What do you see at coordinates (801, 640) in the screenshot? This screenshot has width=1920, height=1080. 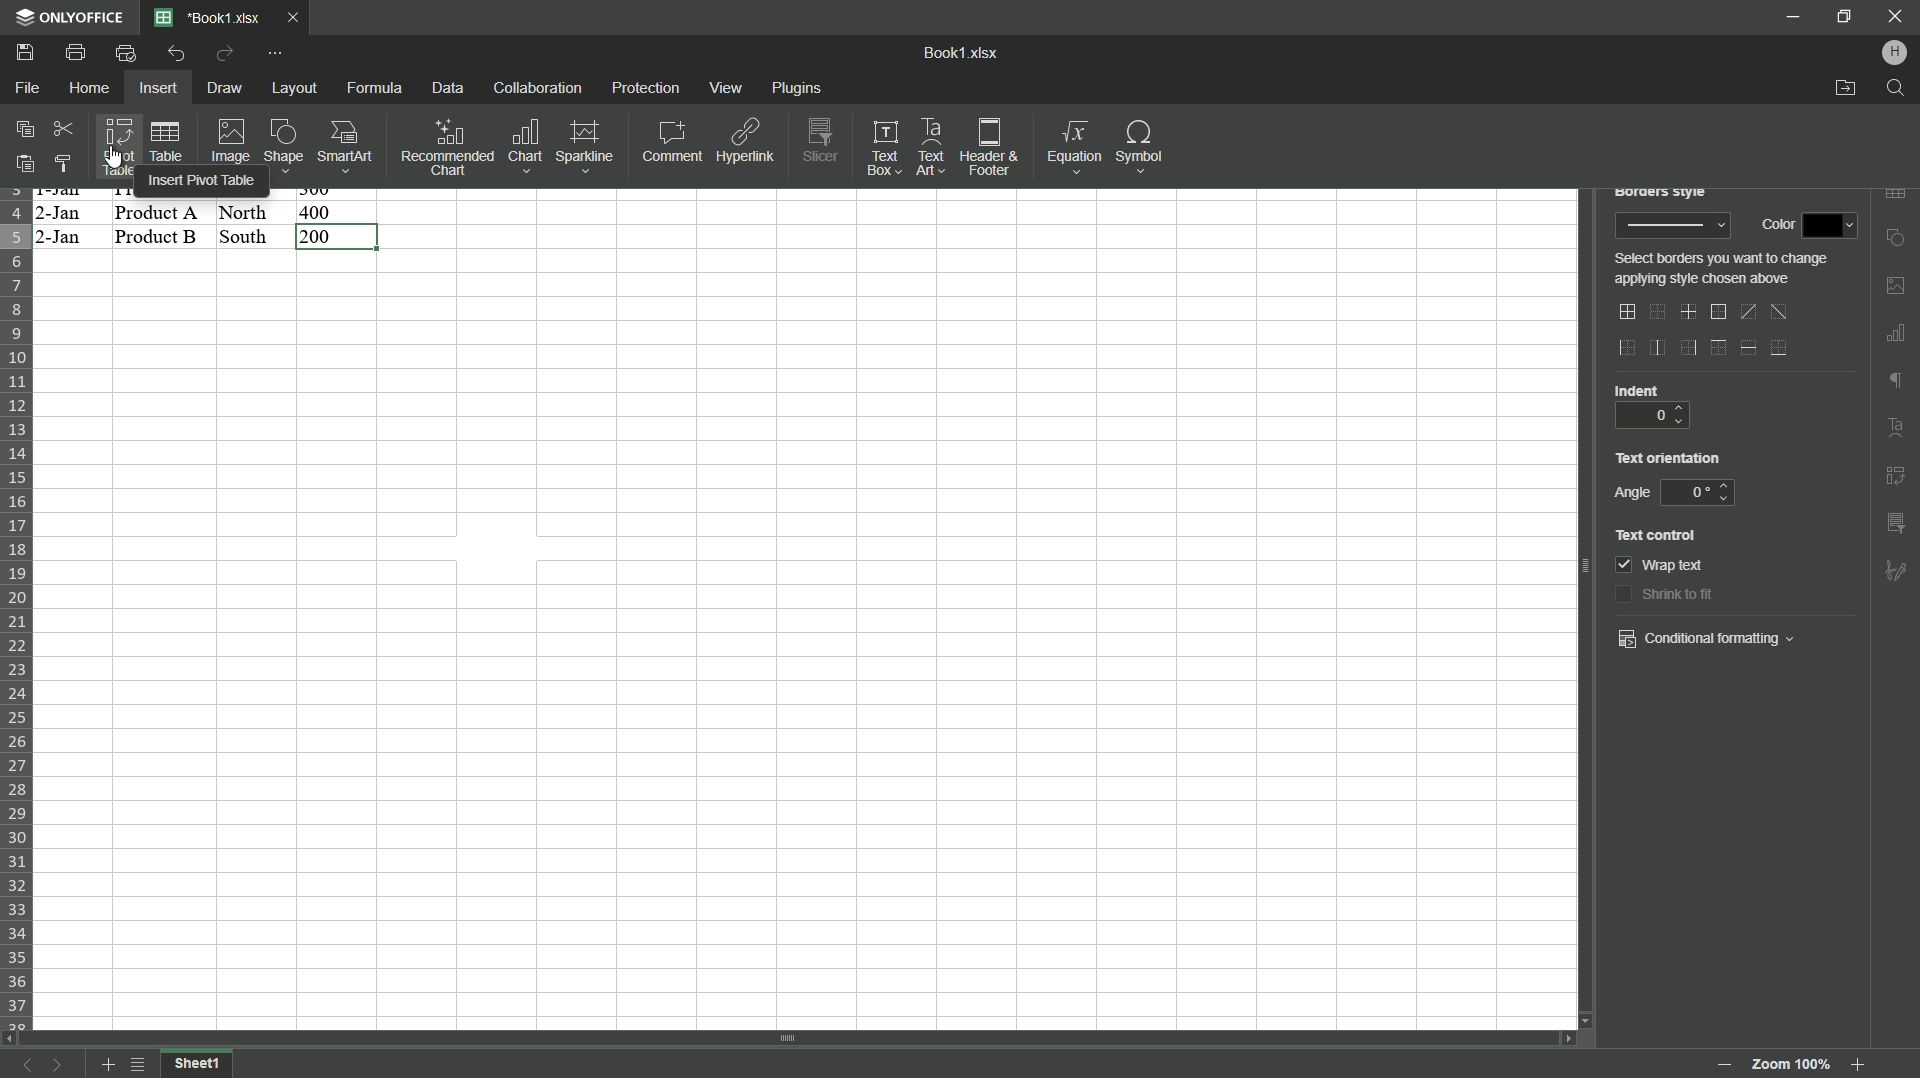 I see `cells` at bounding box center [801, 640].